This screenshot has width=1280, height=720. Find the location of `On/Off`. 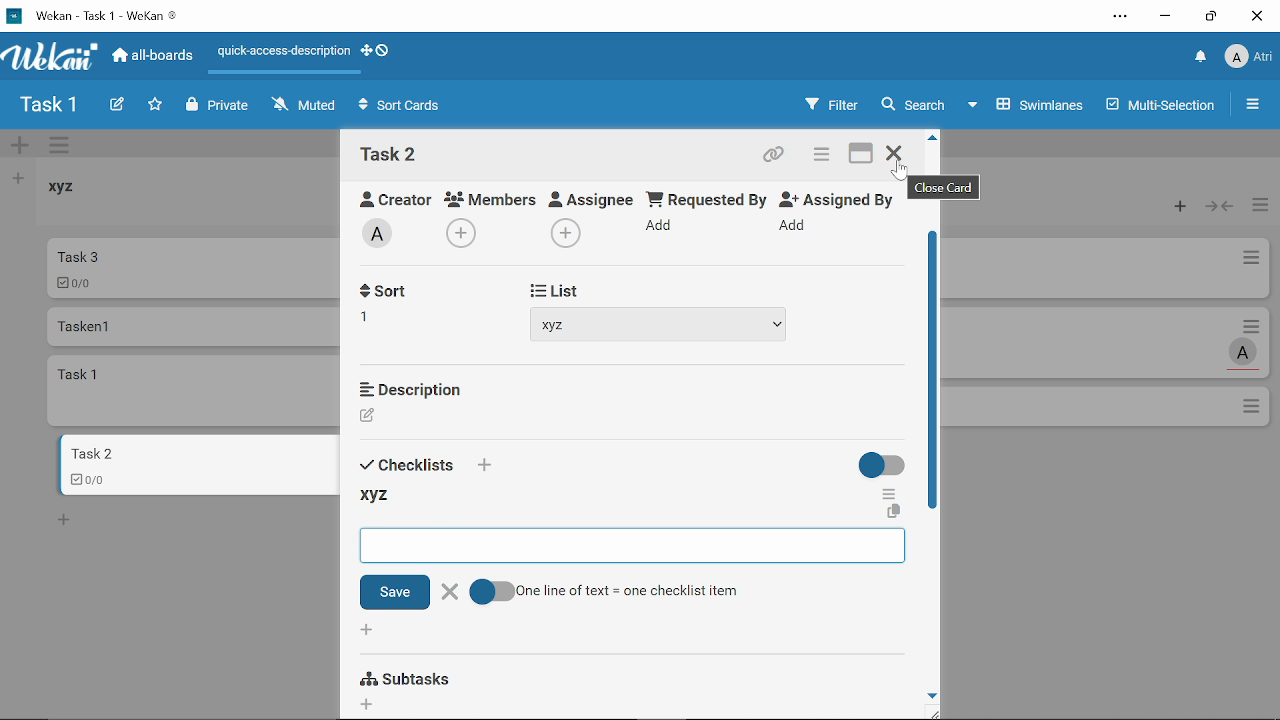

On/Off is located at coordinates (877, 466).